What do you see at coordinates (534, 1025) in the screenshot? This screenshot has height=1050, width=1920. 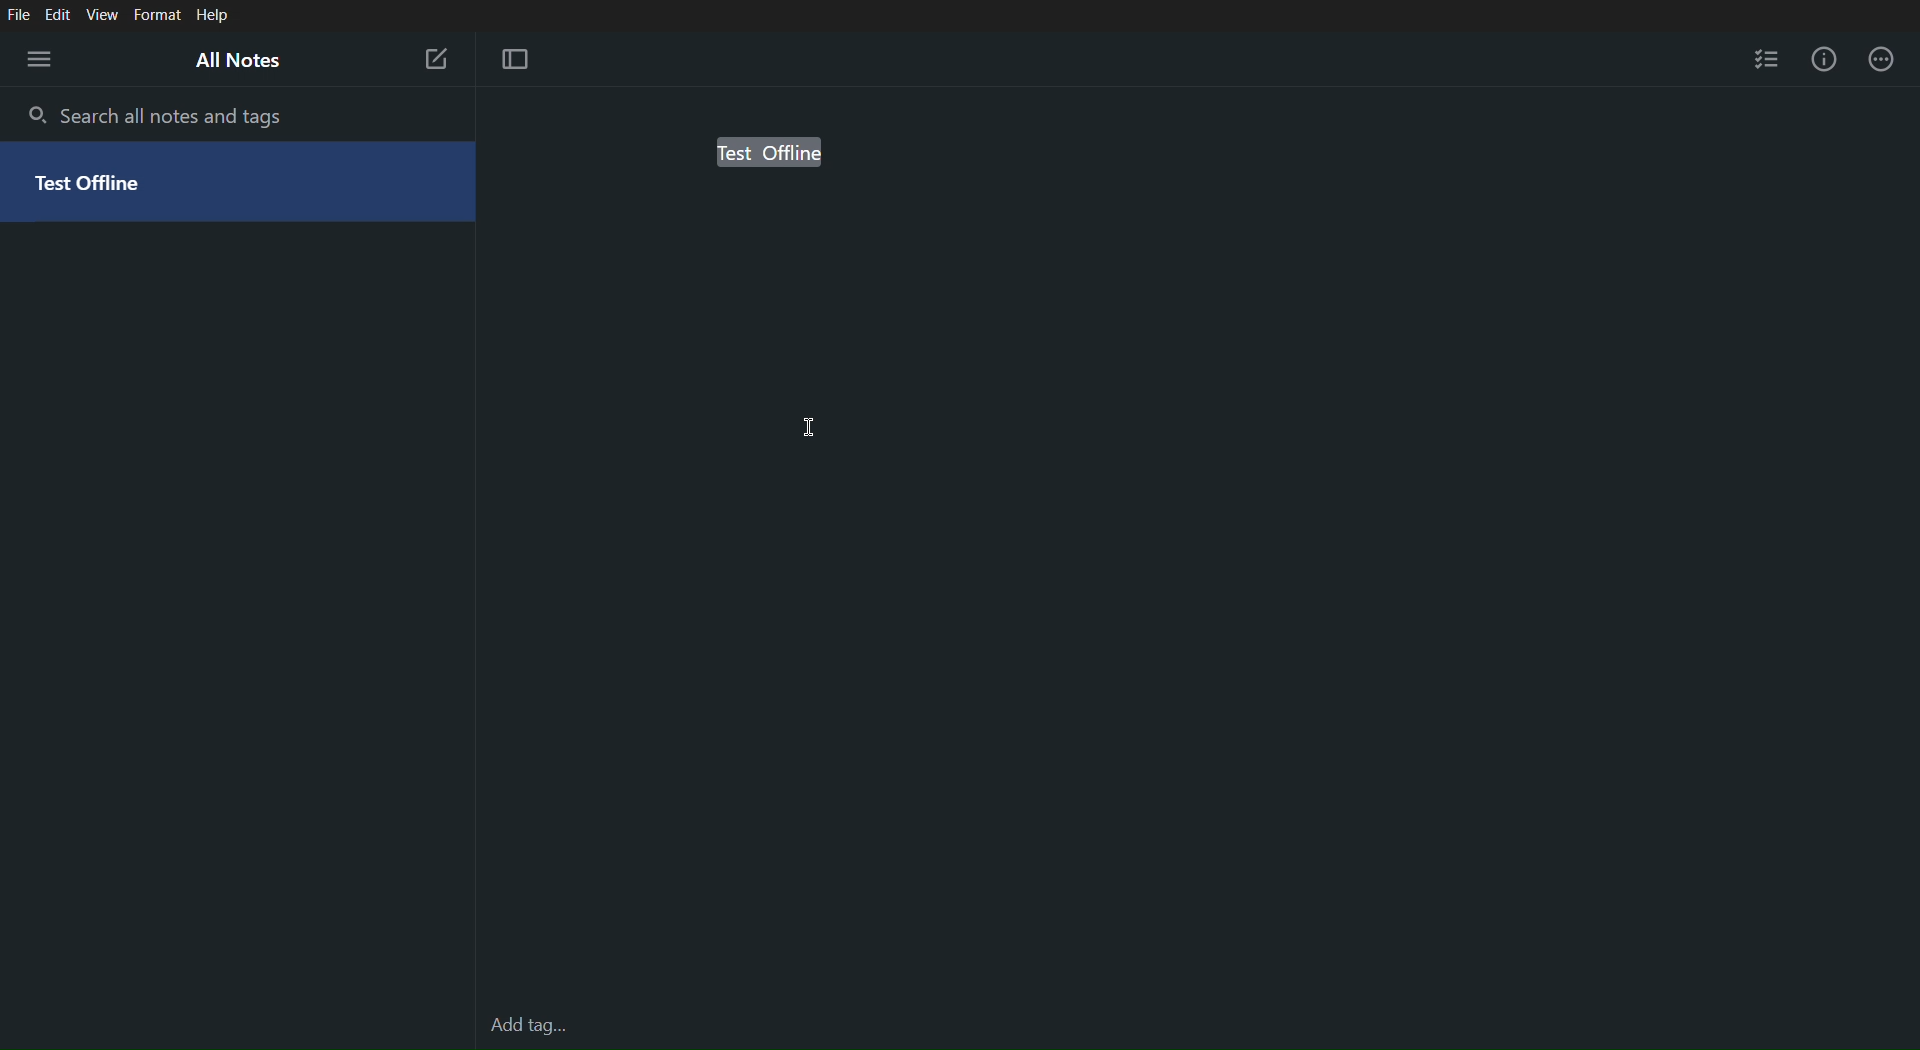 I see `Add tag` at bounding box center [534, 1025].